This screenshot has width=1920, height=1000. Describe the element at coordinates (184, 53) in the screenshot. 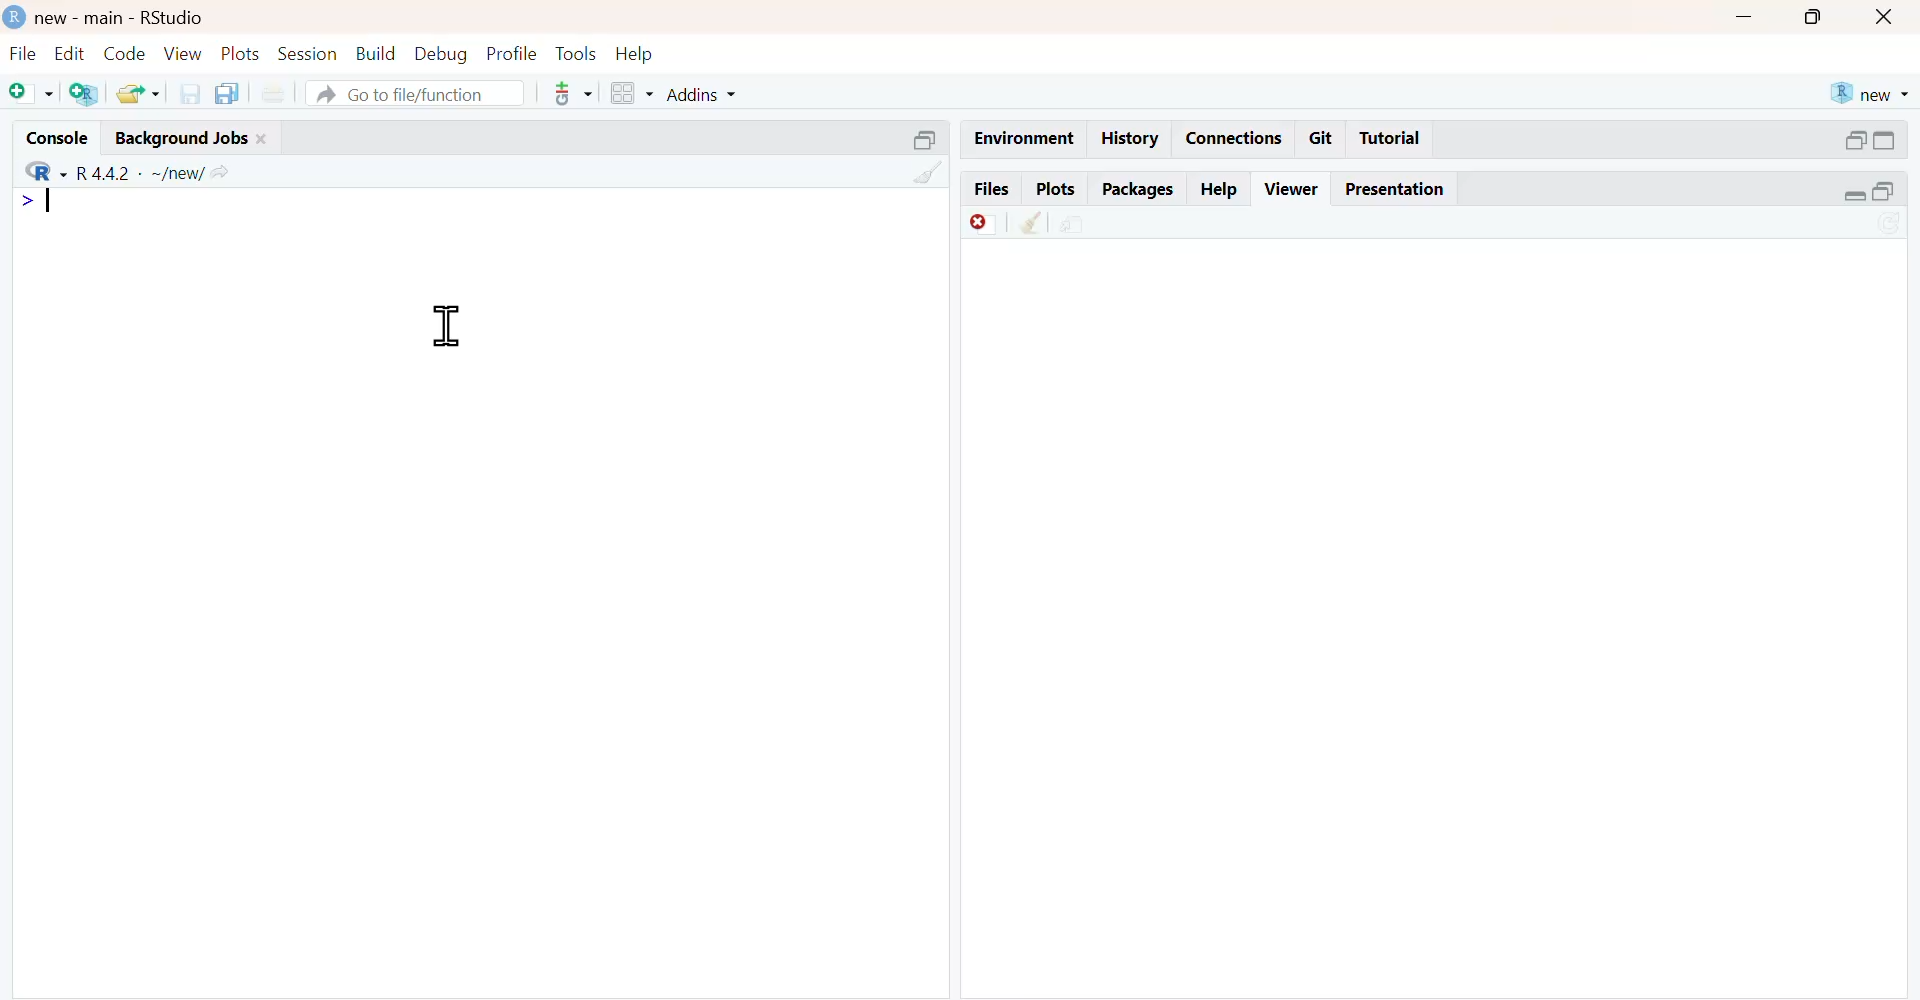

I see `view` at that location.